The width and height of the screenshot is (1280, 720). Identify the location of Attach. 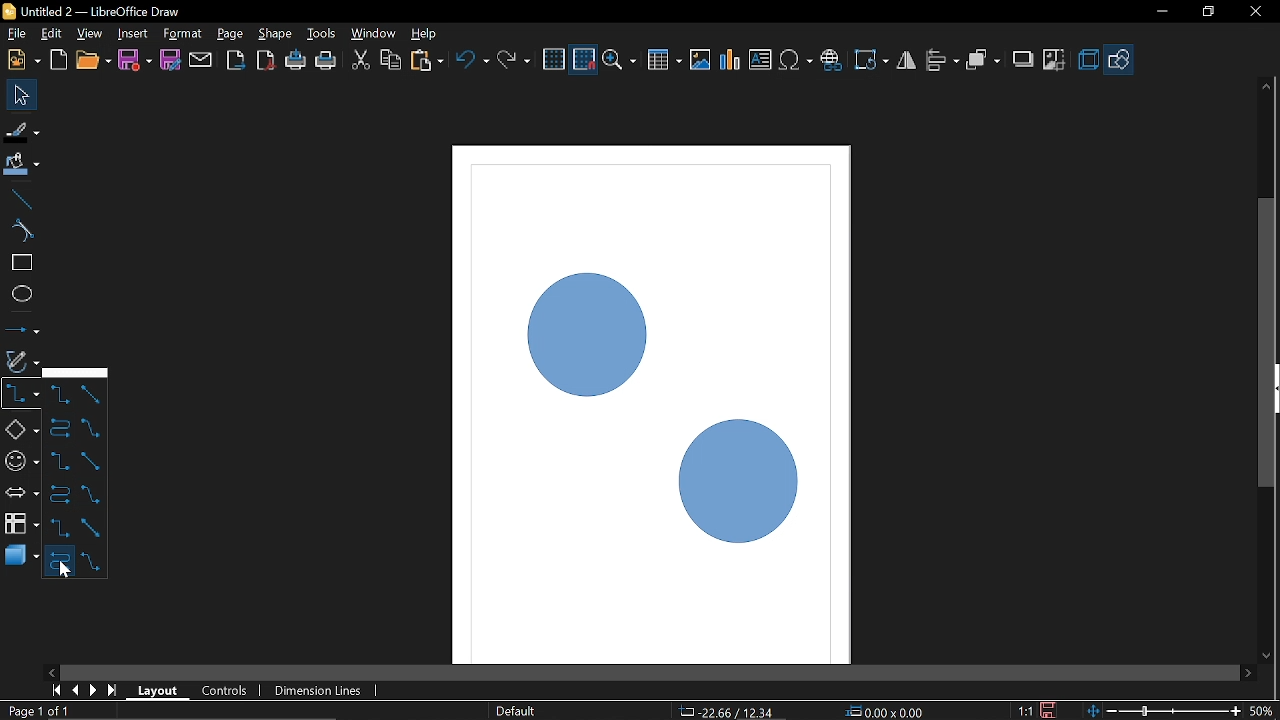
(201, 59).